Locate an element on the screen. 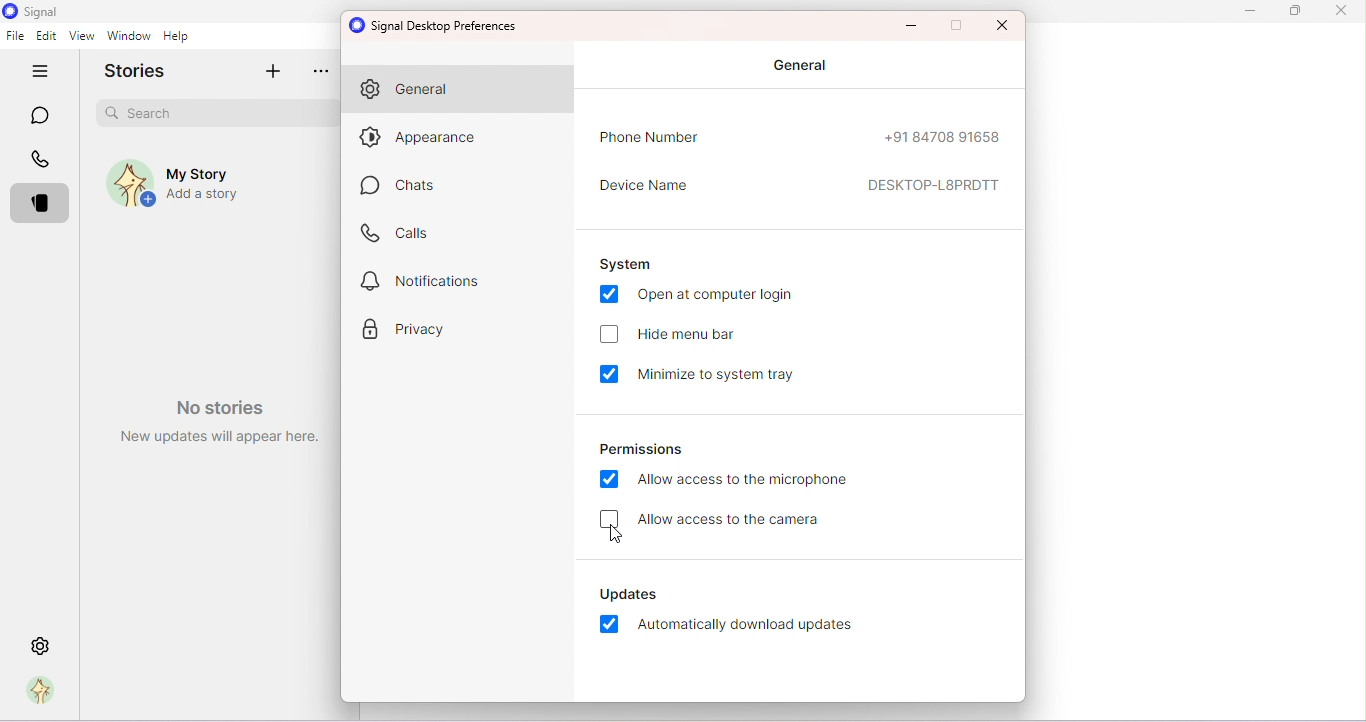 This screenshot has height=722, width=1366. Close is located at coordinates (1339, 12).